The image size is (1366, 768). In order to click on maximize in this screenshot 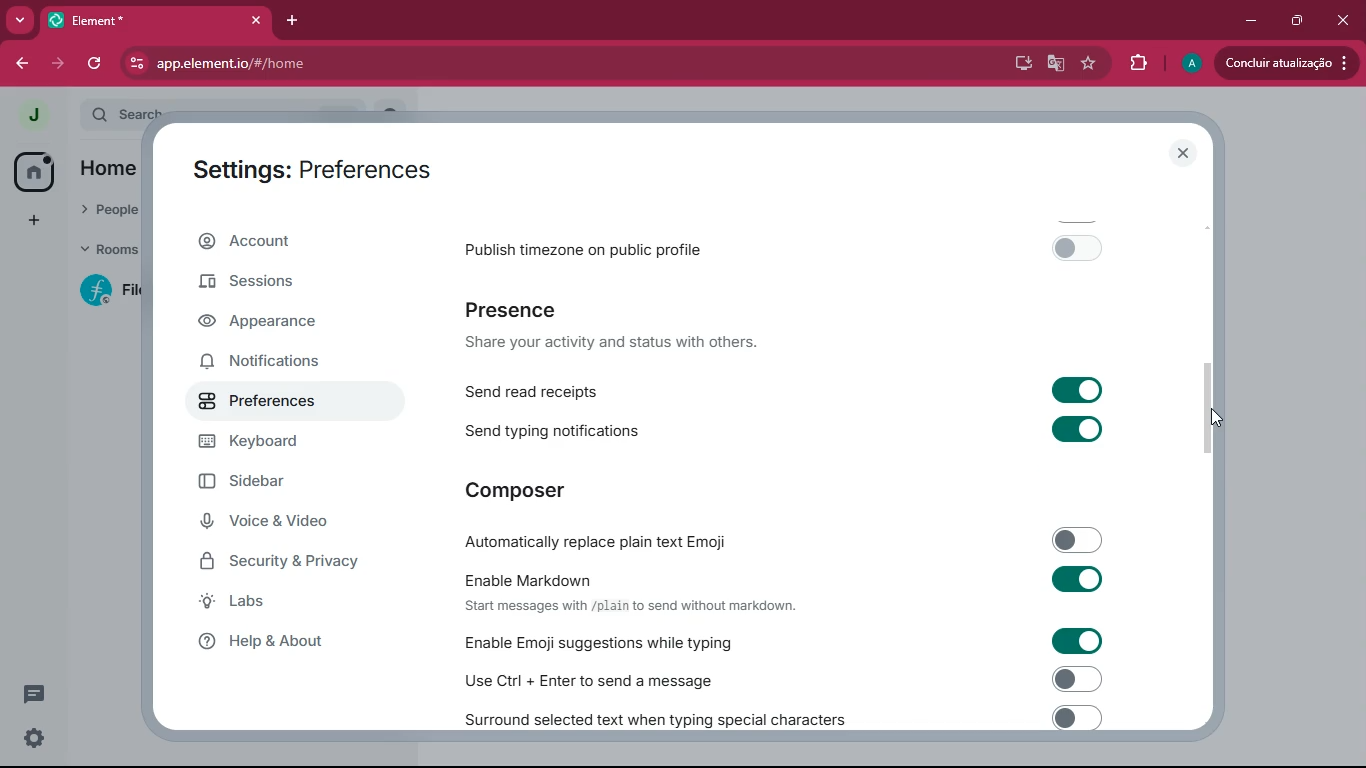, I will do `click(1293, 21)`.